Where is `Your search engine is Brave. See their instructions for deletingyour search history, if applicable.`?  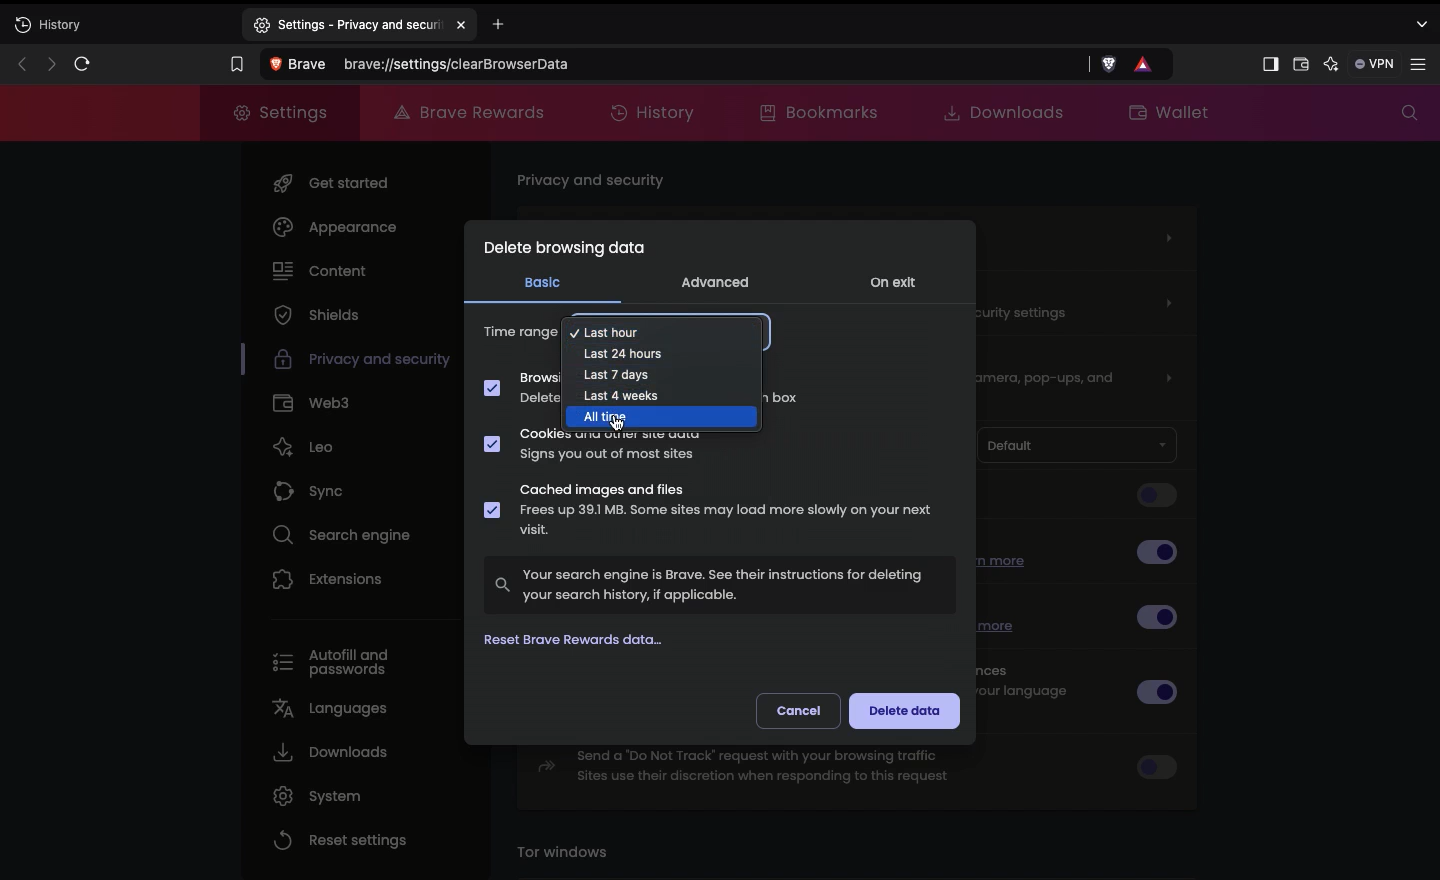
Your search engine is Brave. See their instructions for deletingyour search history, if applicable. is located at coordinates (720, 583).